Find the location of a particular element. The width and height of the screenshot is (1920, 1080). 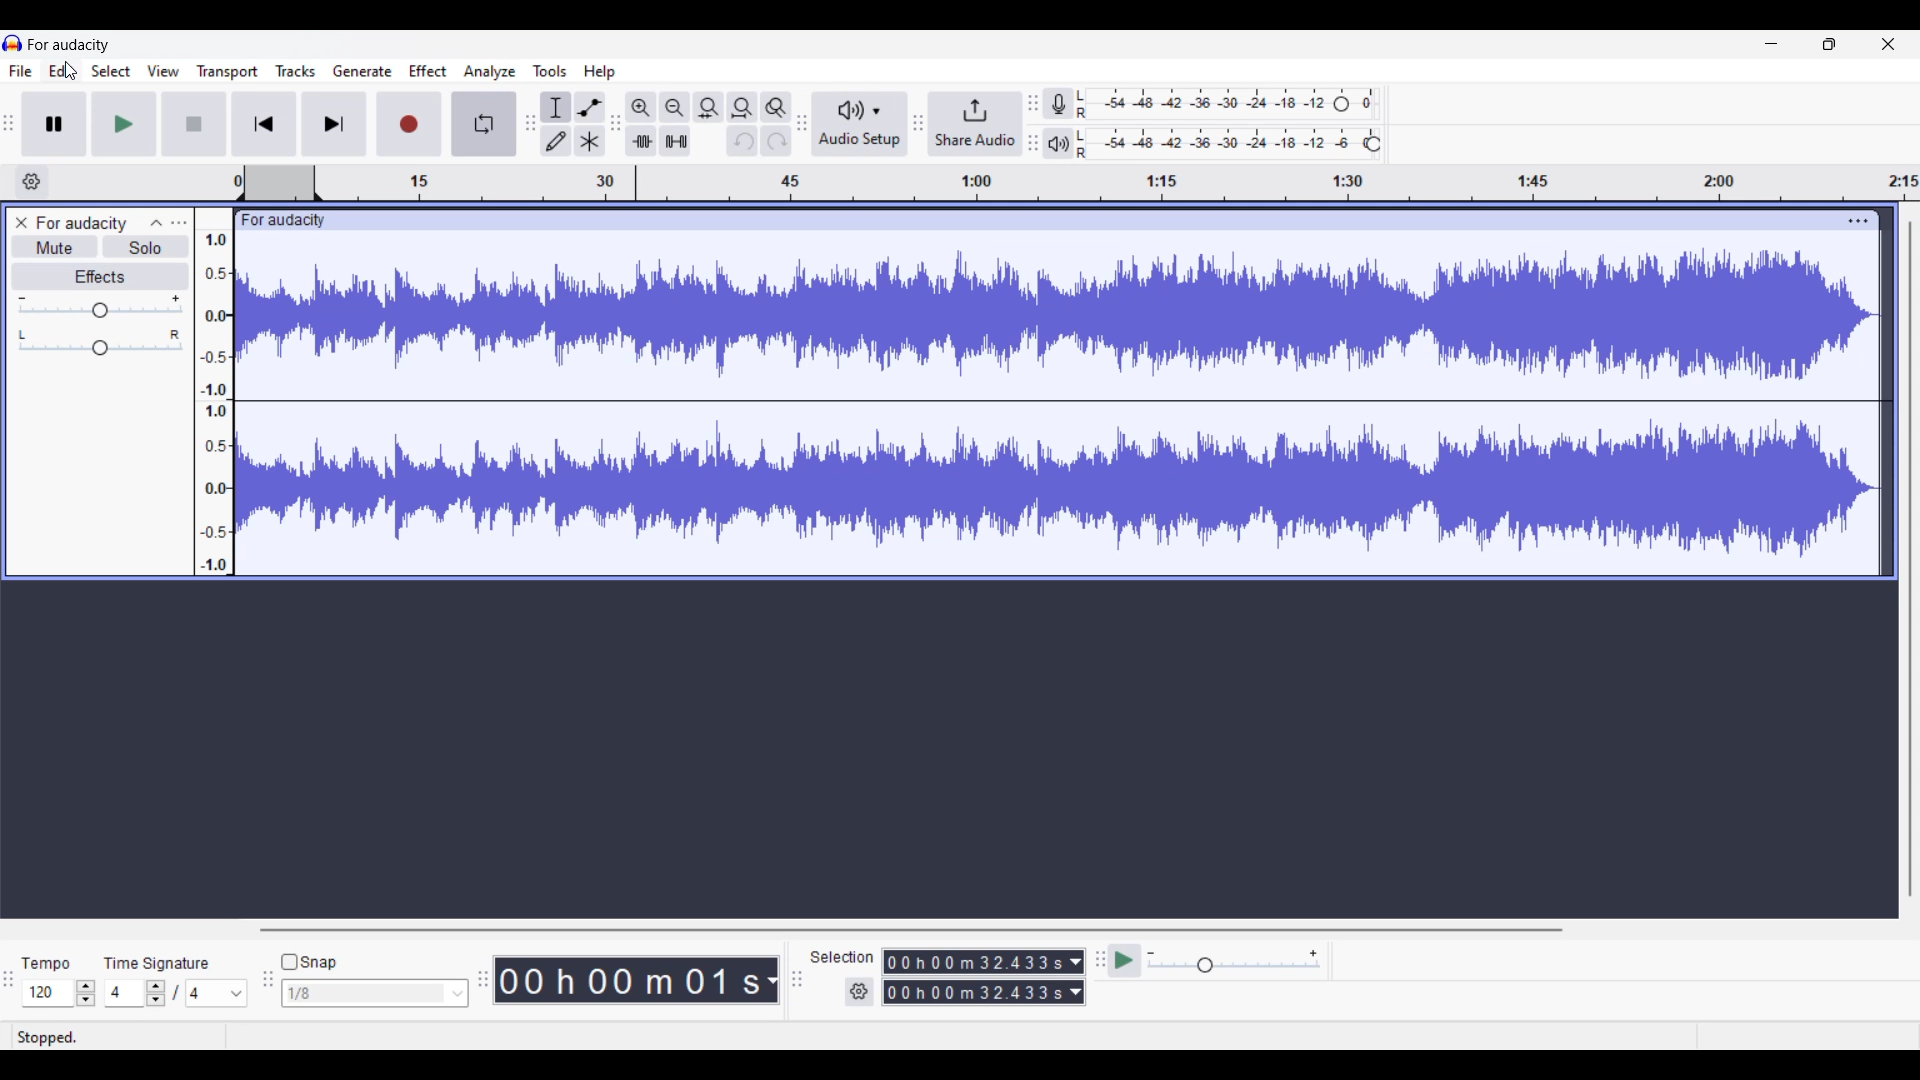

Enable looping is located at coordinates (484, 123).